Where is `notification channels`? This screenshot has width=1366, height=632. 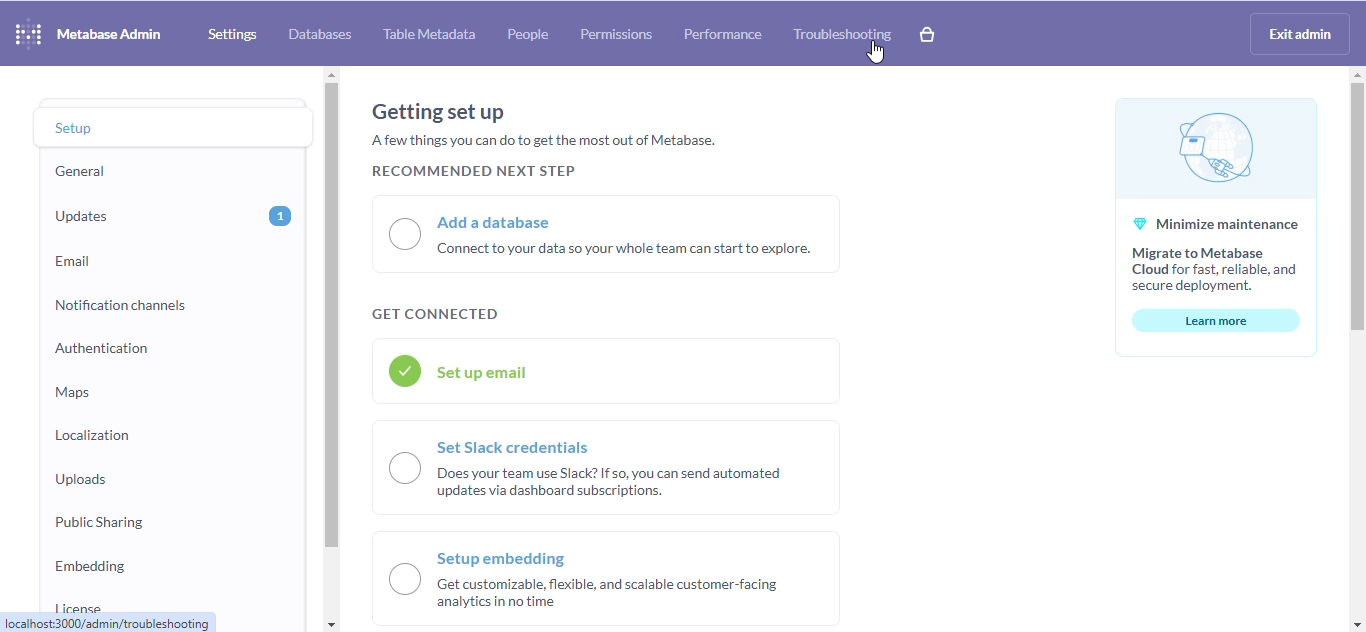 notification channels is located at coordinates (122, 304).